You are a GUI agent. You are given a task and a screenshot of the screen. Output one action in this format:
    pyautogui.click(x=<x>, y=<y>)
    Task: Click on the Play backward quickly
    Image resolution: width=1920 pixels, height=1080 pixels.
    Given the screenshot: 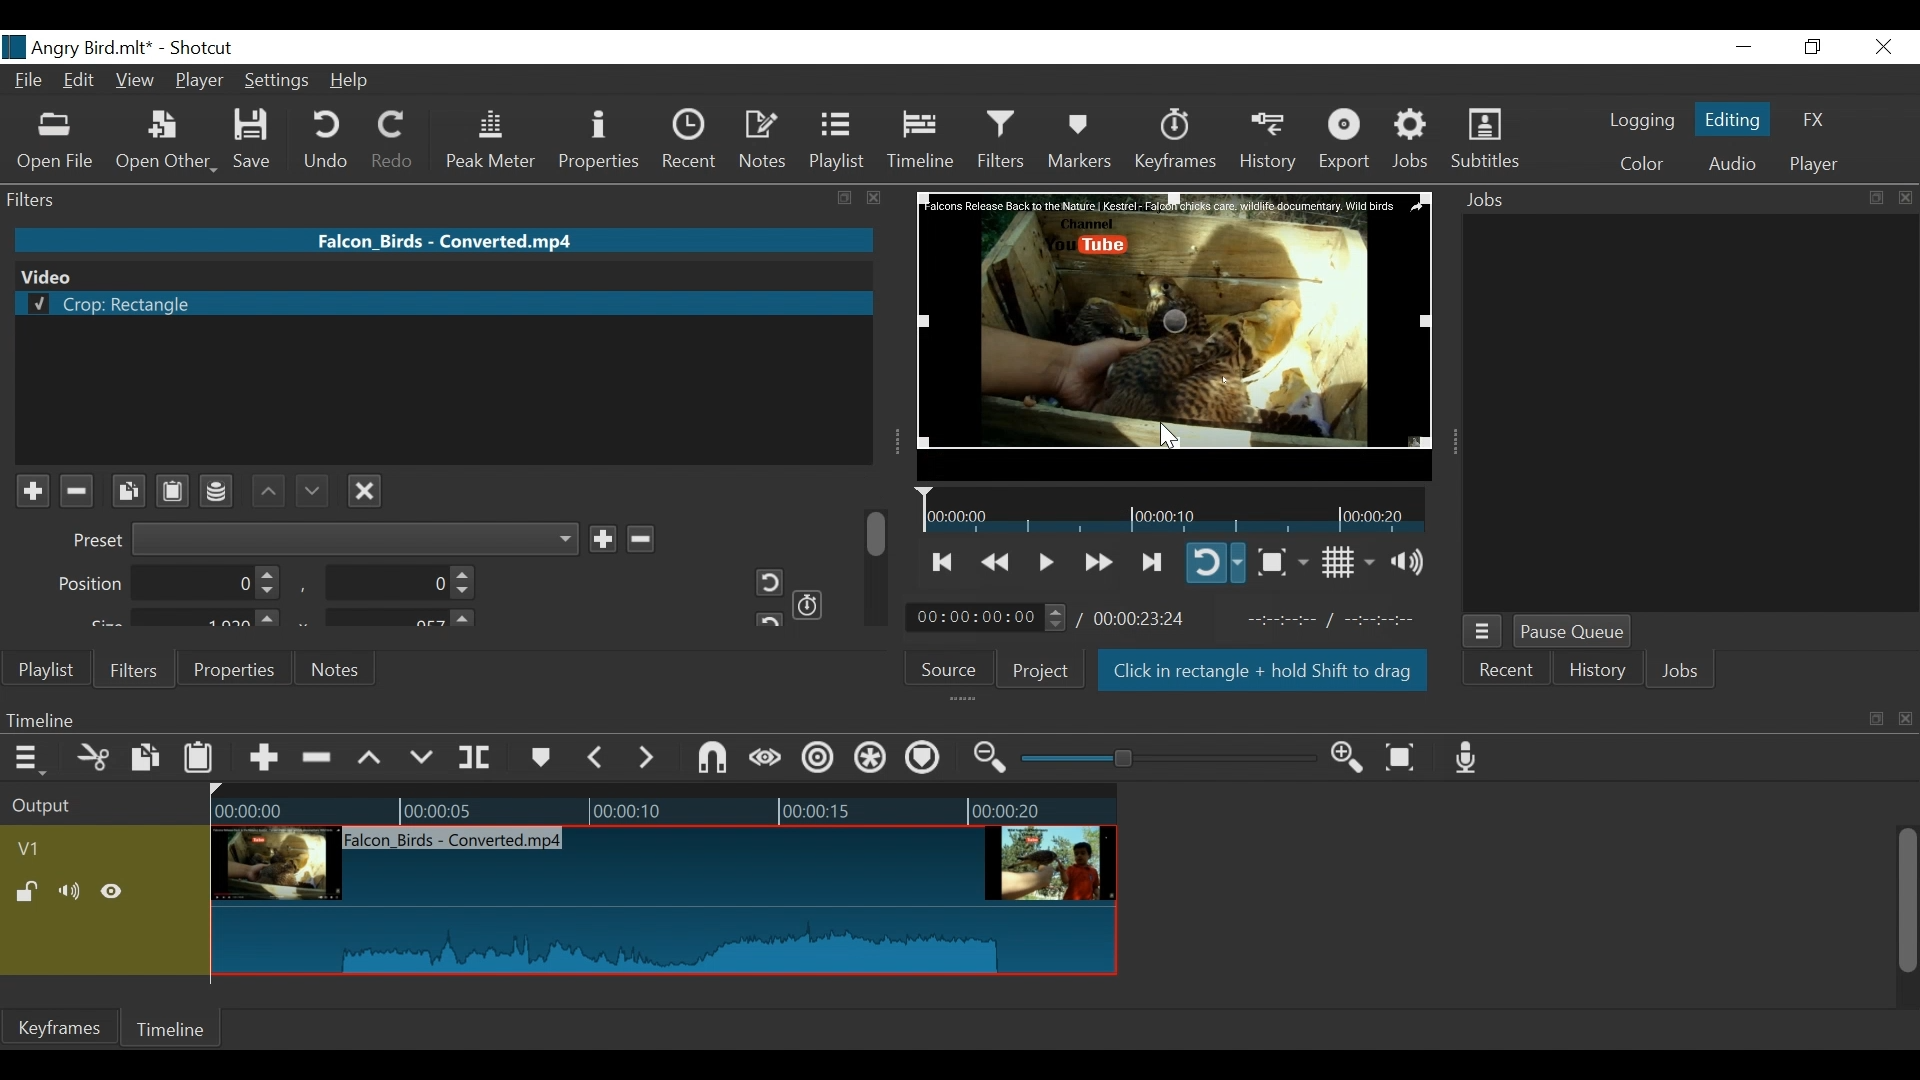 What is the action you would take?
    pyautogui.click(x=998, y=563)
    